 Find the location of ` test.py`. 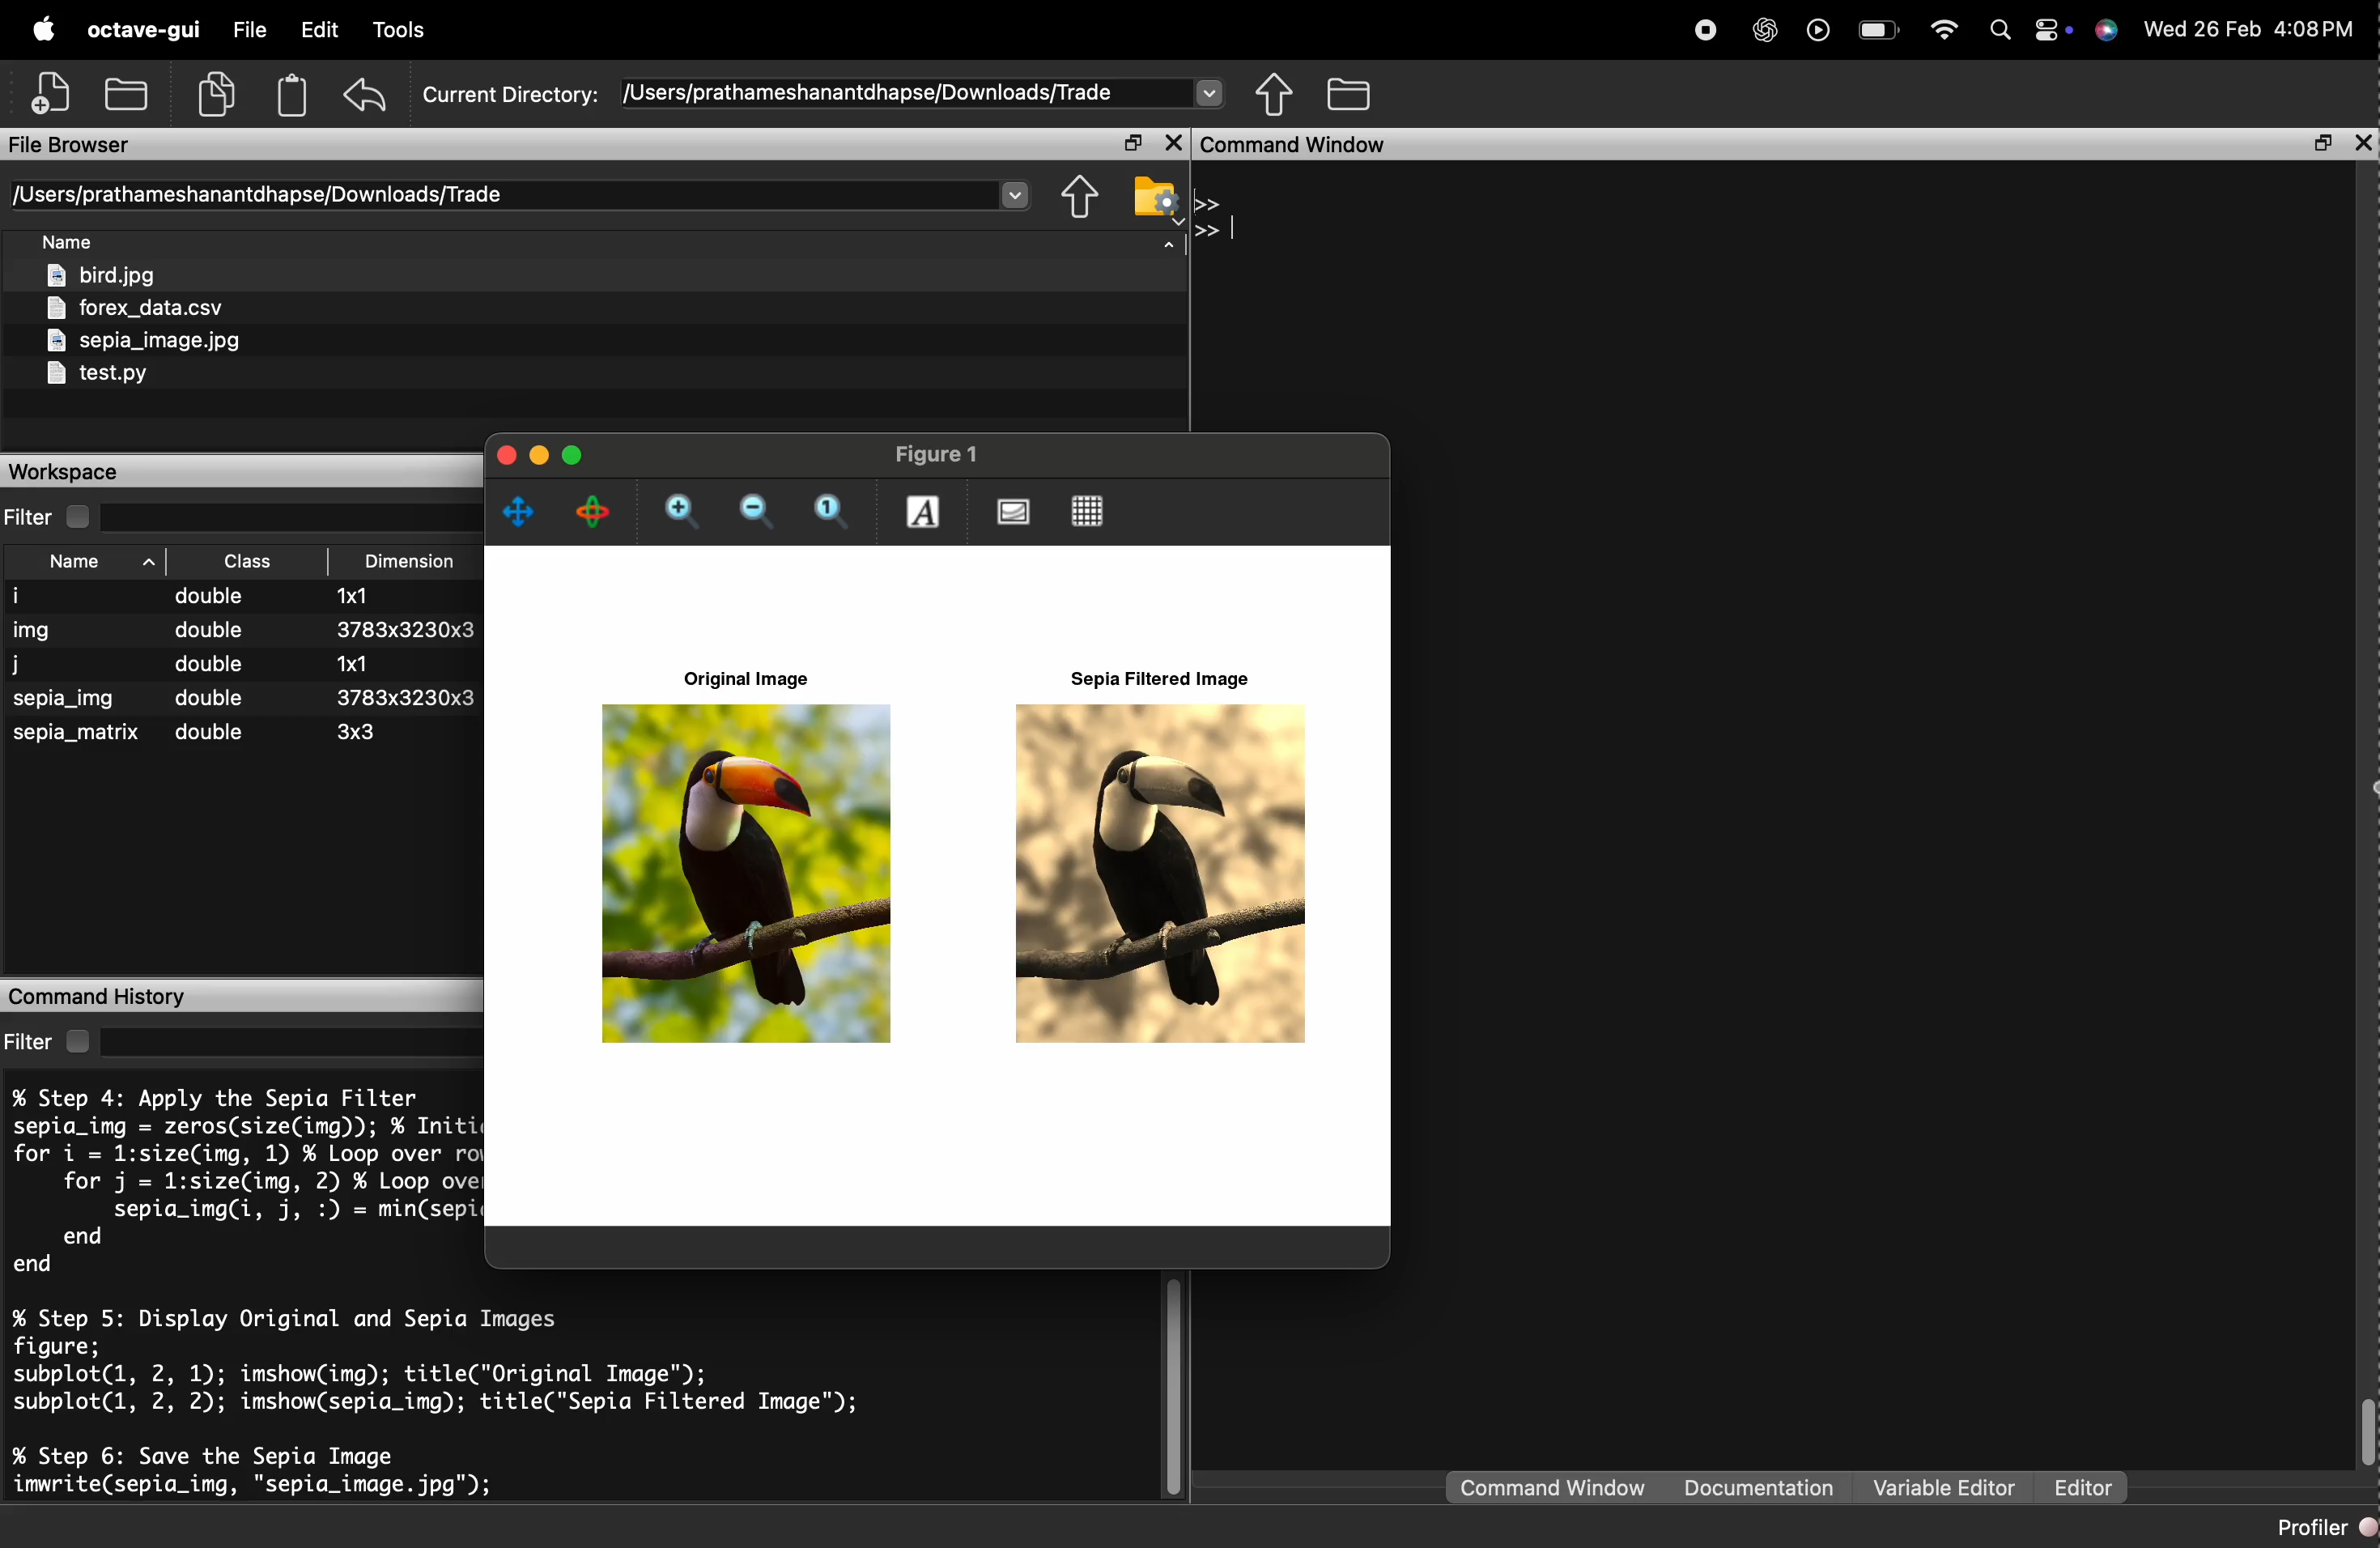

 test.py is located at coordinates (97, 375).